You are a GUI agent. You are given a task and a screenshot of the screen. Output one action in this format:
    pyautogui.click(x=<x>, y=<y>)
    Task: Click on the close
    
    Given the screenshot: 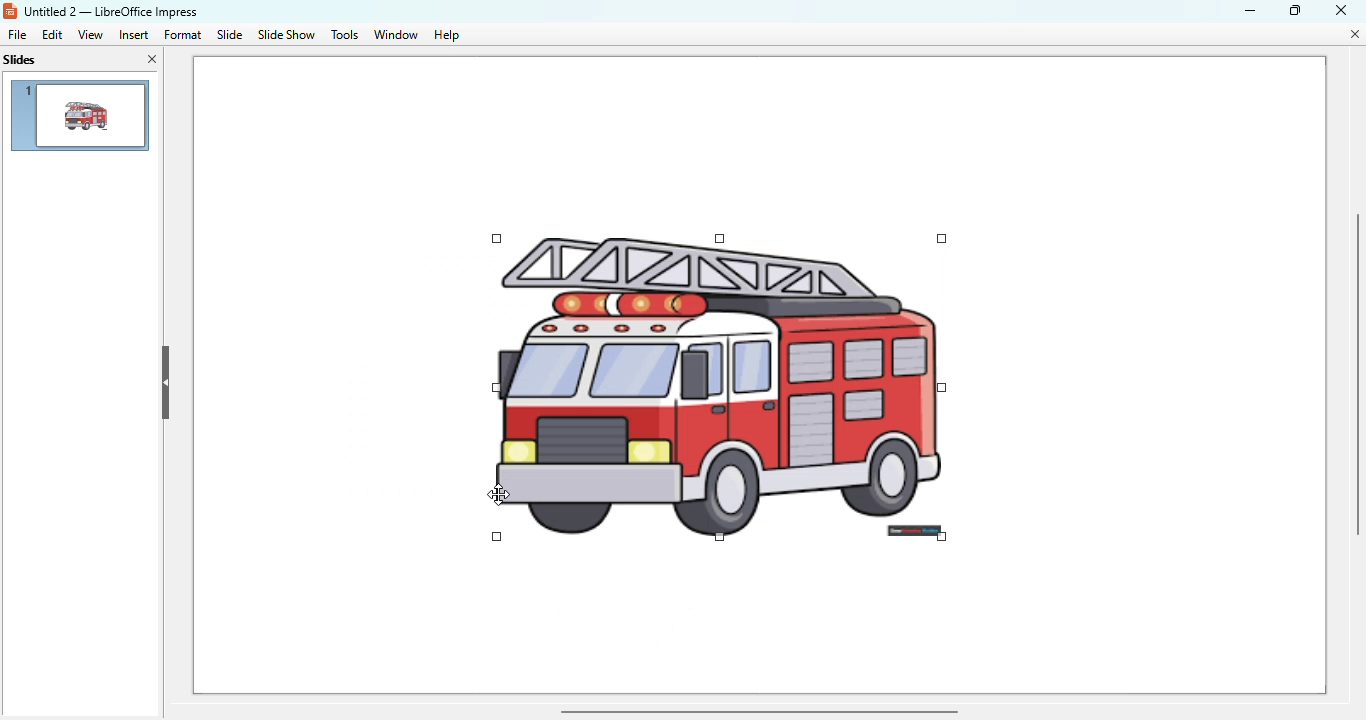 What is the action you would take?
    pyautogui.click(x=1342, y=9)
    